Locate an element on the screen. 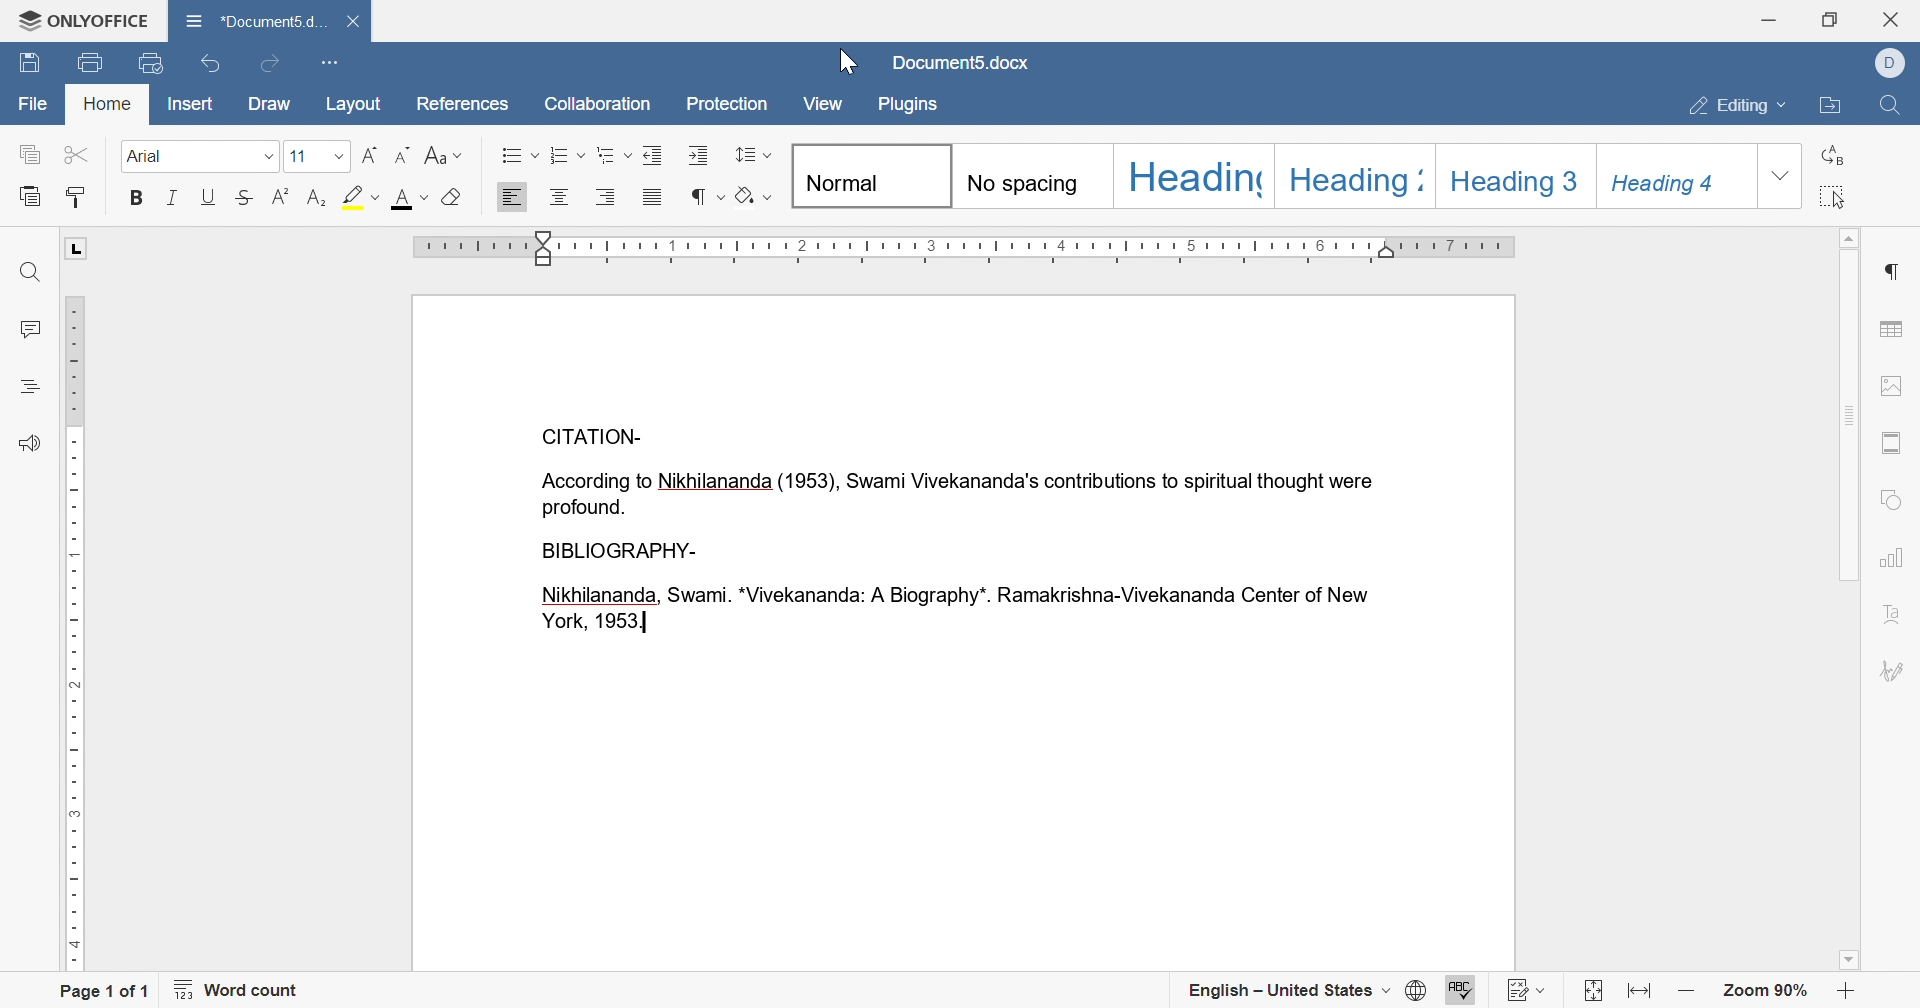  L is located at coordinates (76, 249).